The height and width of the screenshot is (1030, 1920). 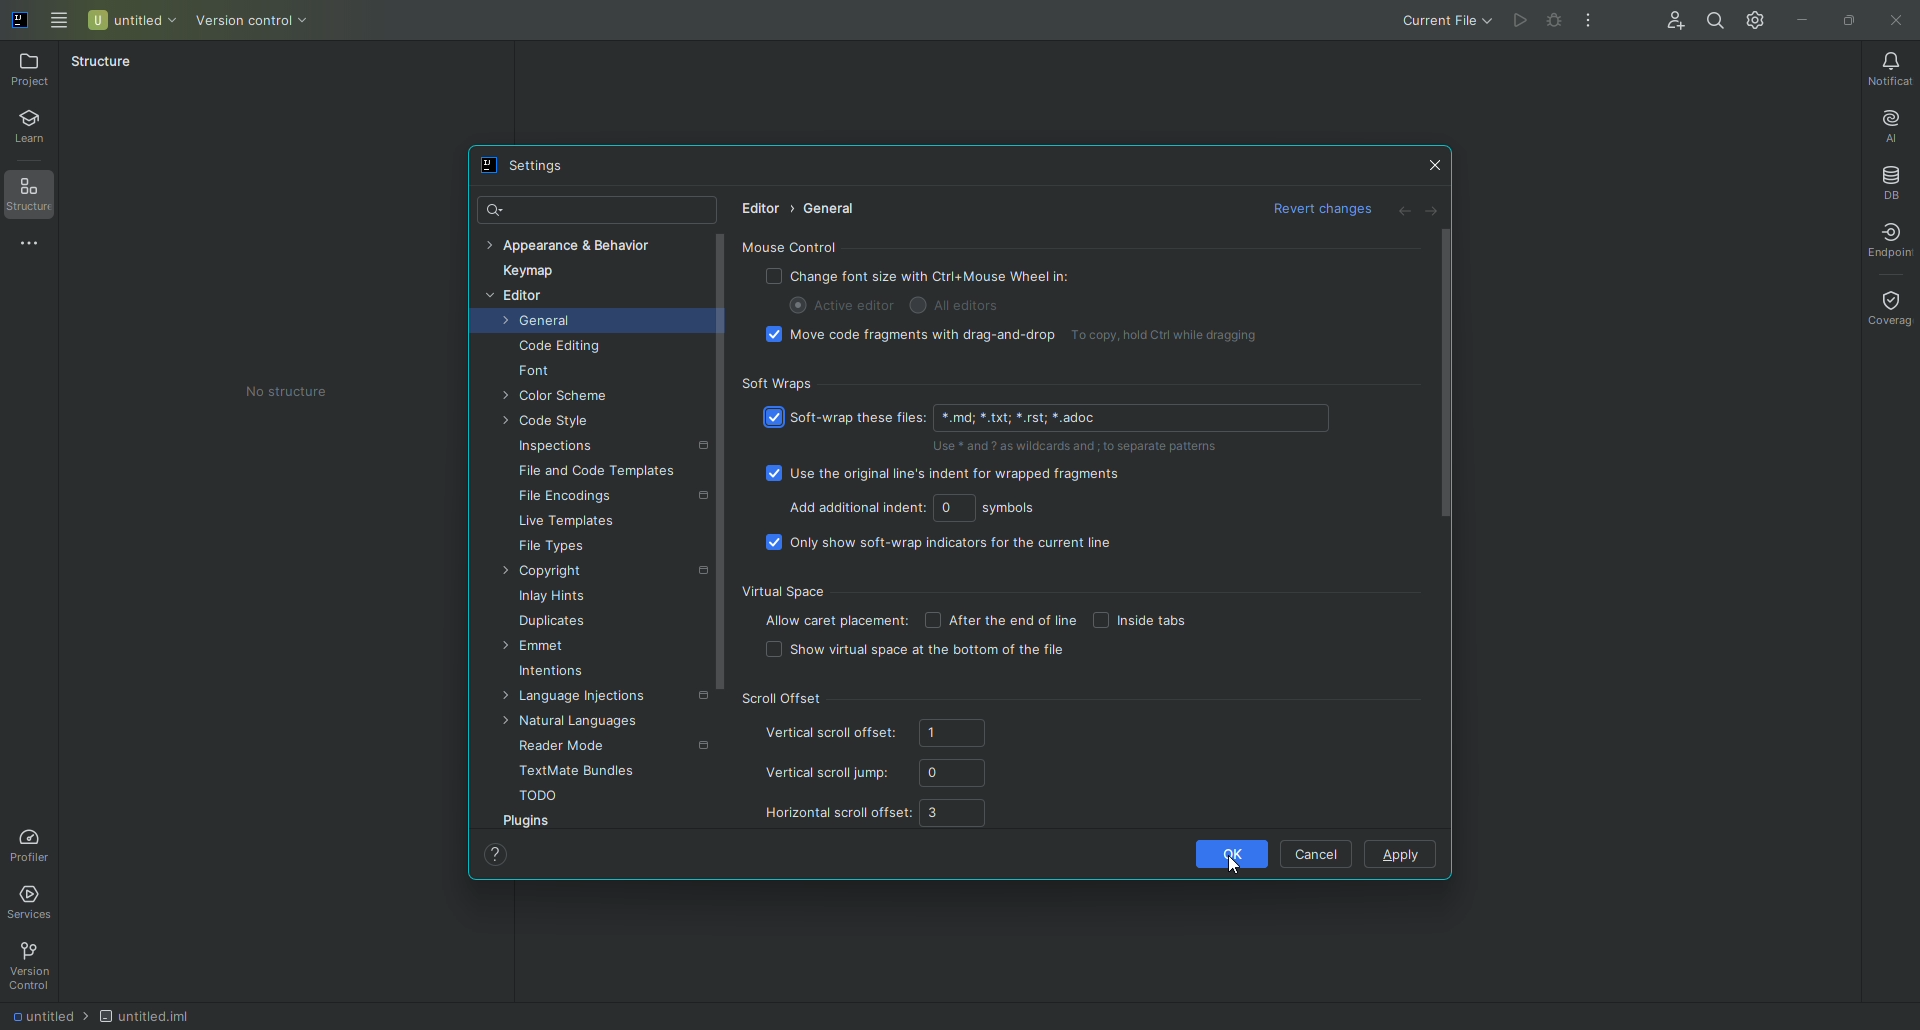 I want to click on Horizontal scroll offset, so click(x=880, y=814).